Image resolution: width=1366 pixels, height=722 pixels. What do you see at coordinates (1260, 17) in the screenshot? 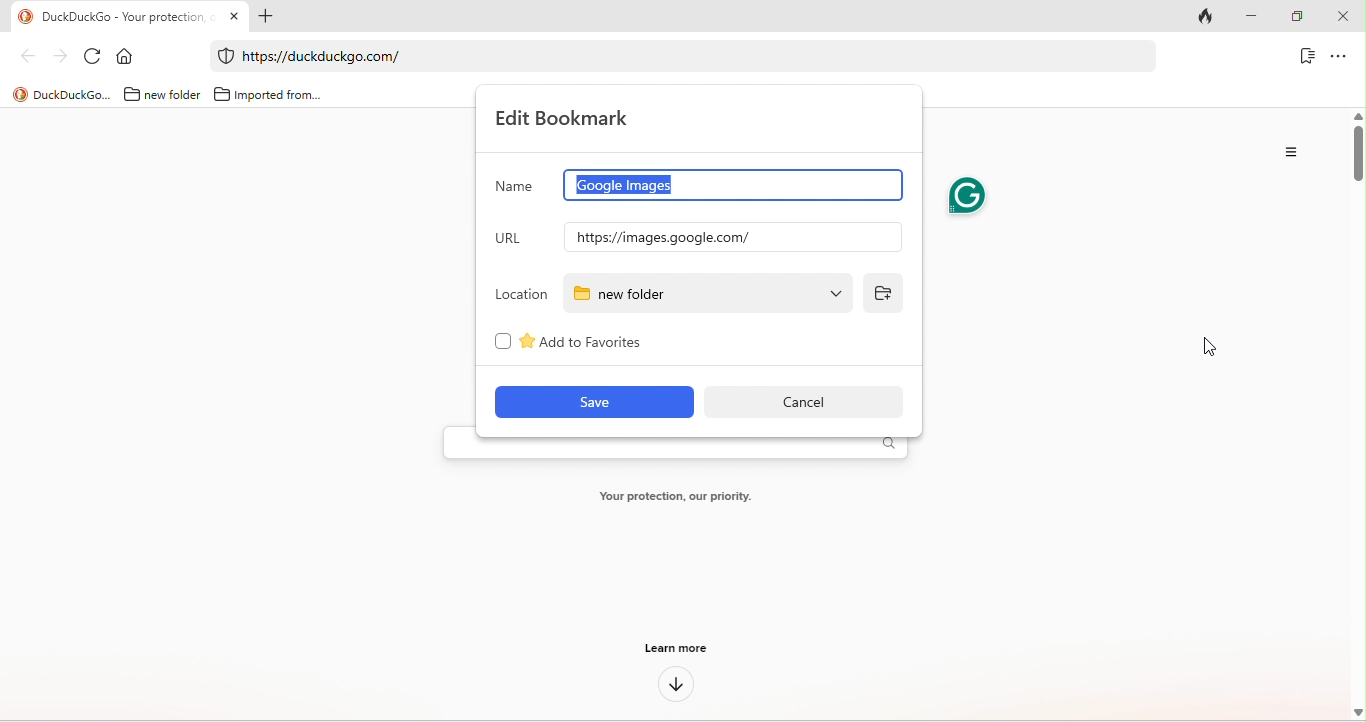
I see `minimize` at bounding box center [1260, 17].